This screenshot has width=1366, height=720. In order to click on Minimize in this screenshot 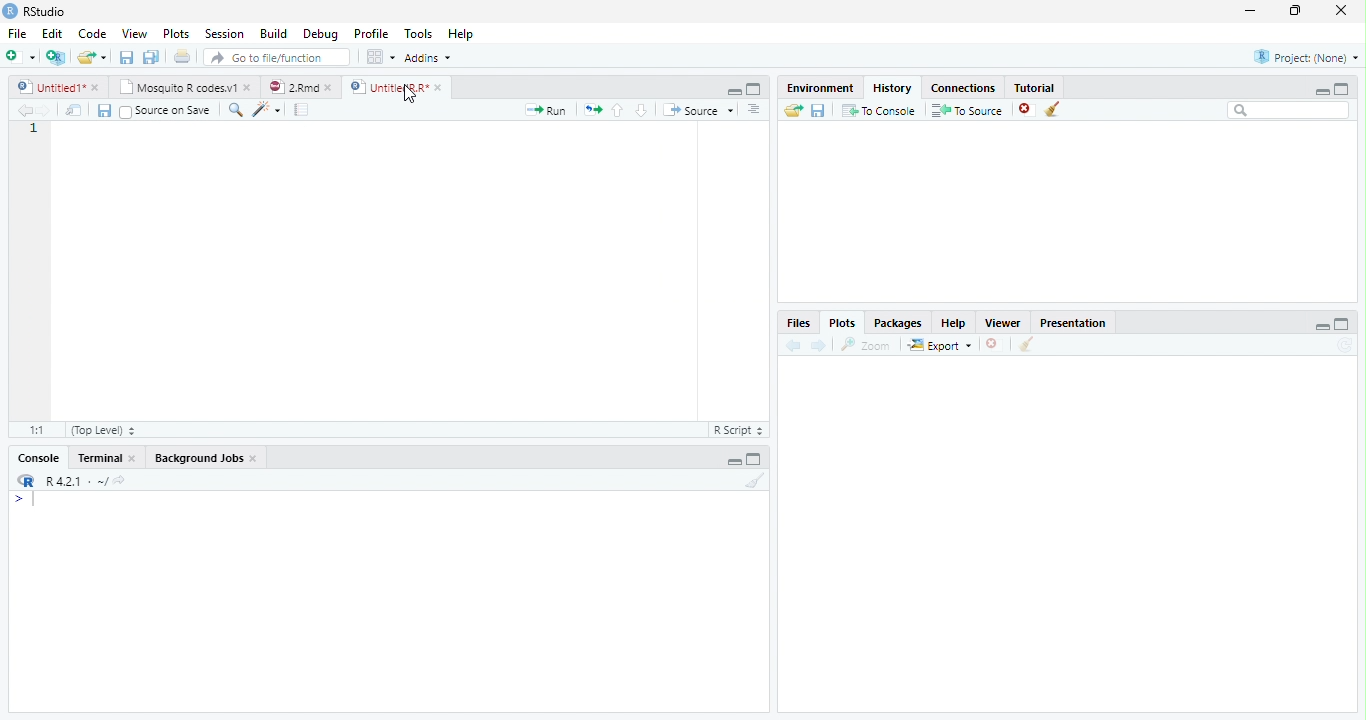, I will do `click(733, 92)`.